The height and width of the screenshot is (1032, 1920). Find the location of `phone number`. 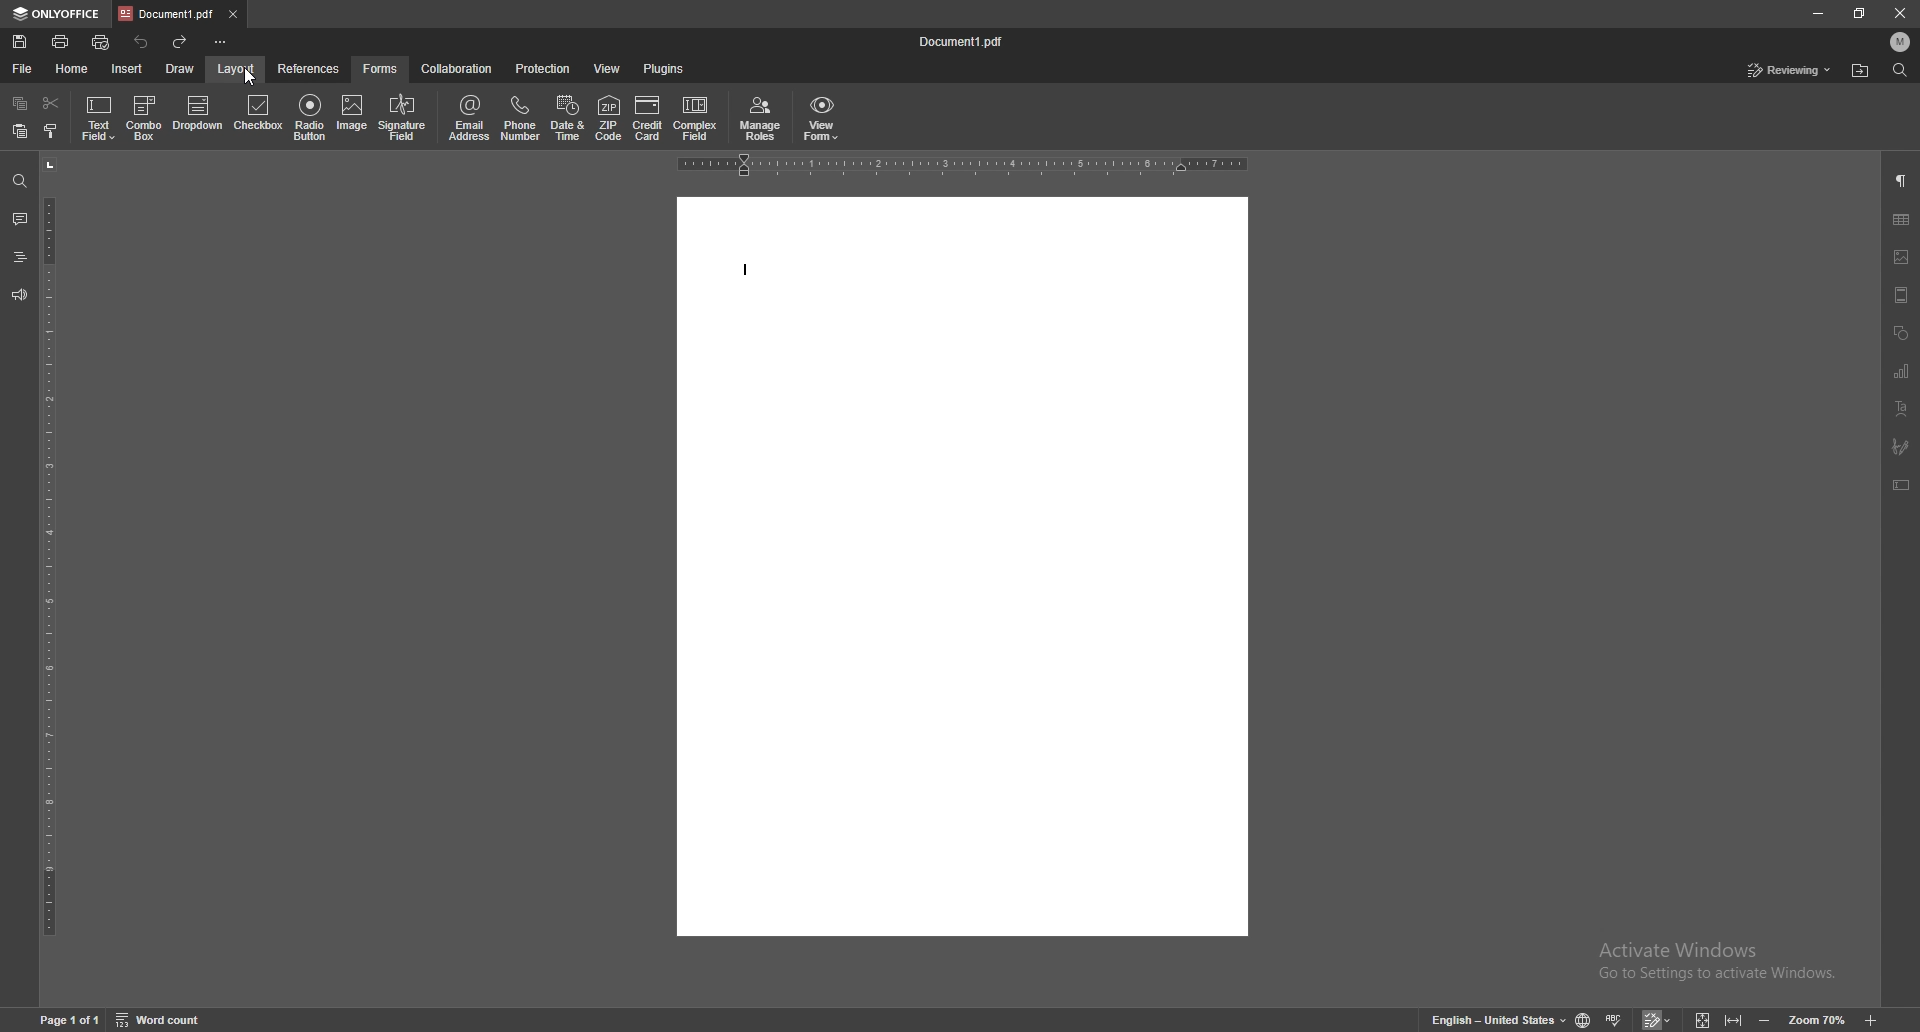

phone number is located at coordinates (521, 118).